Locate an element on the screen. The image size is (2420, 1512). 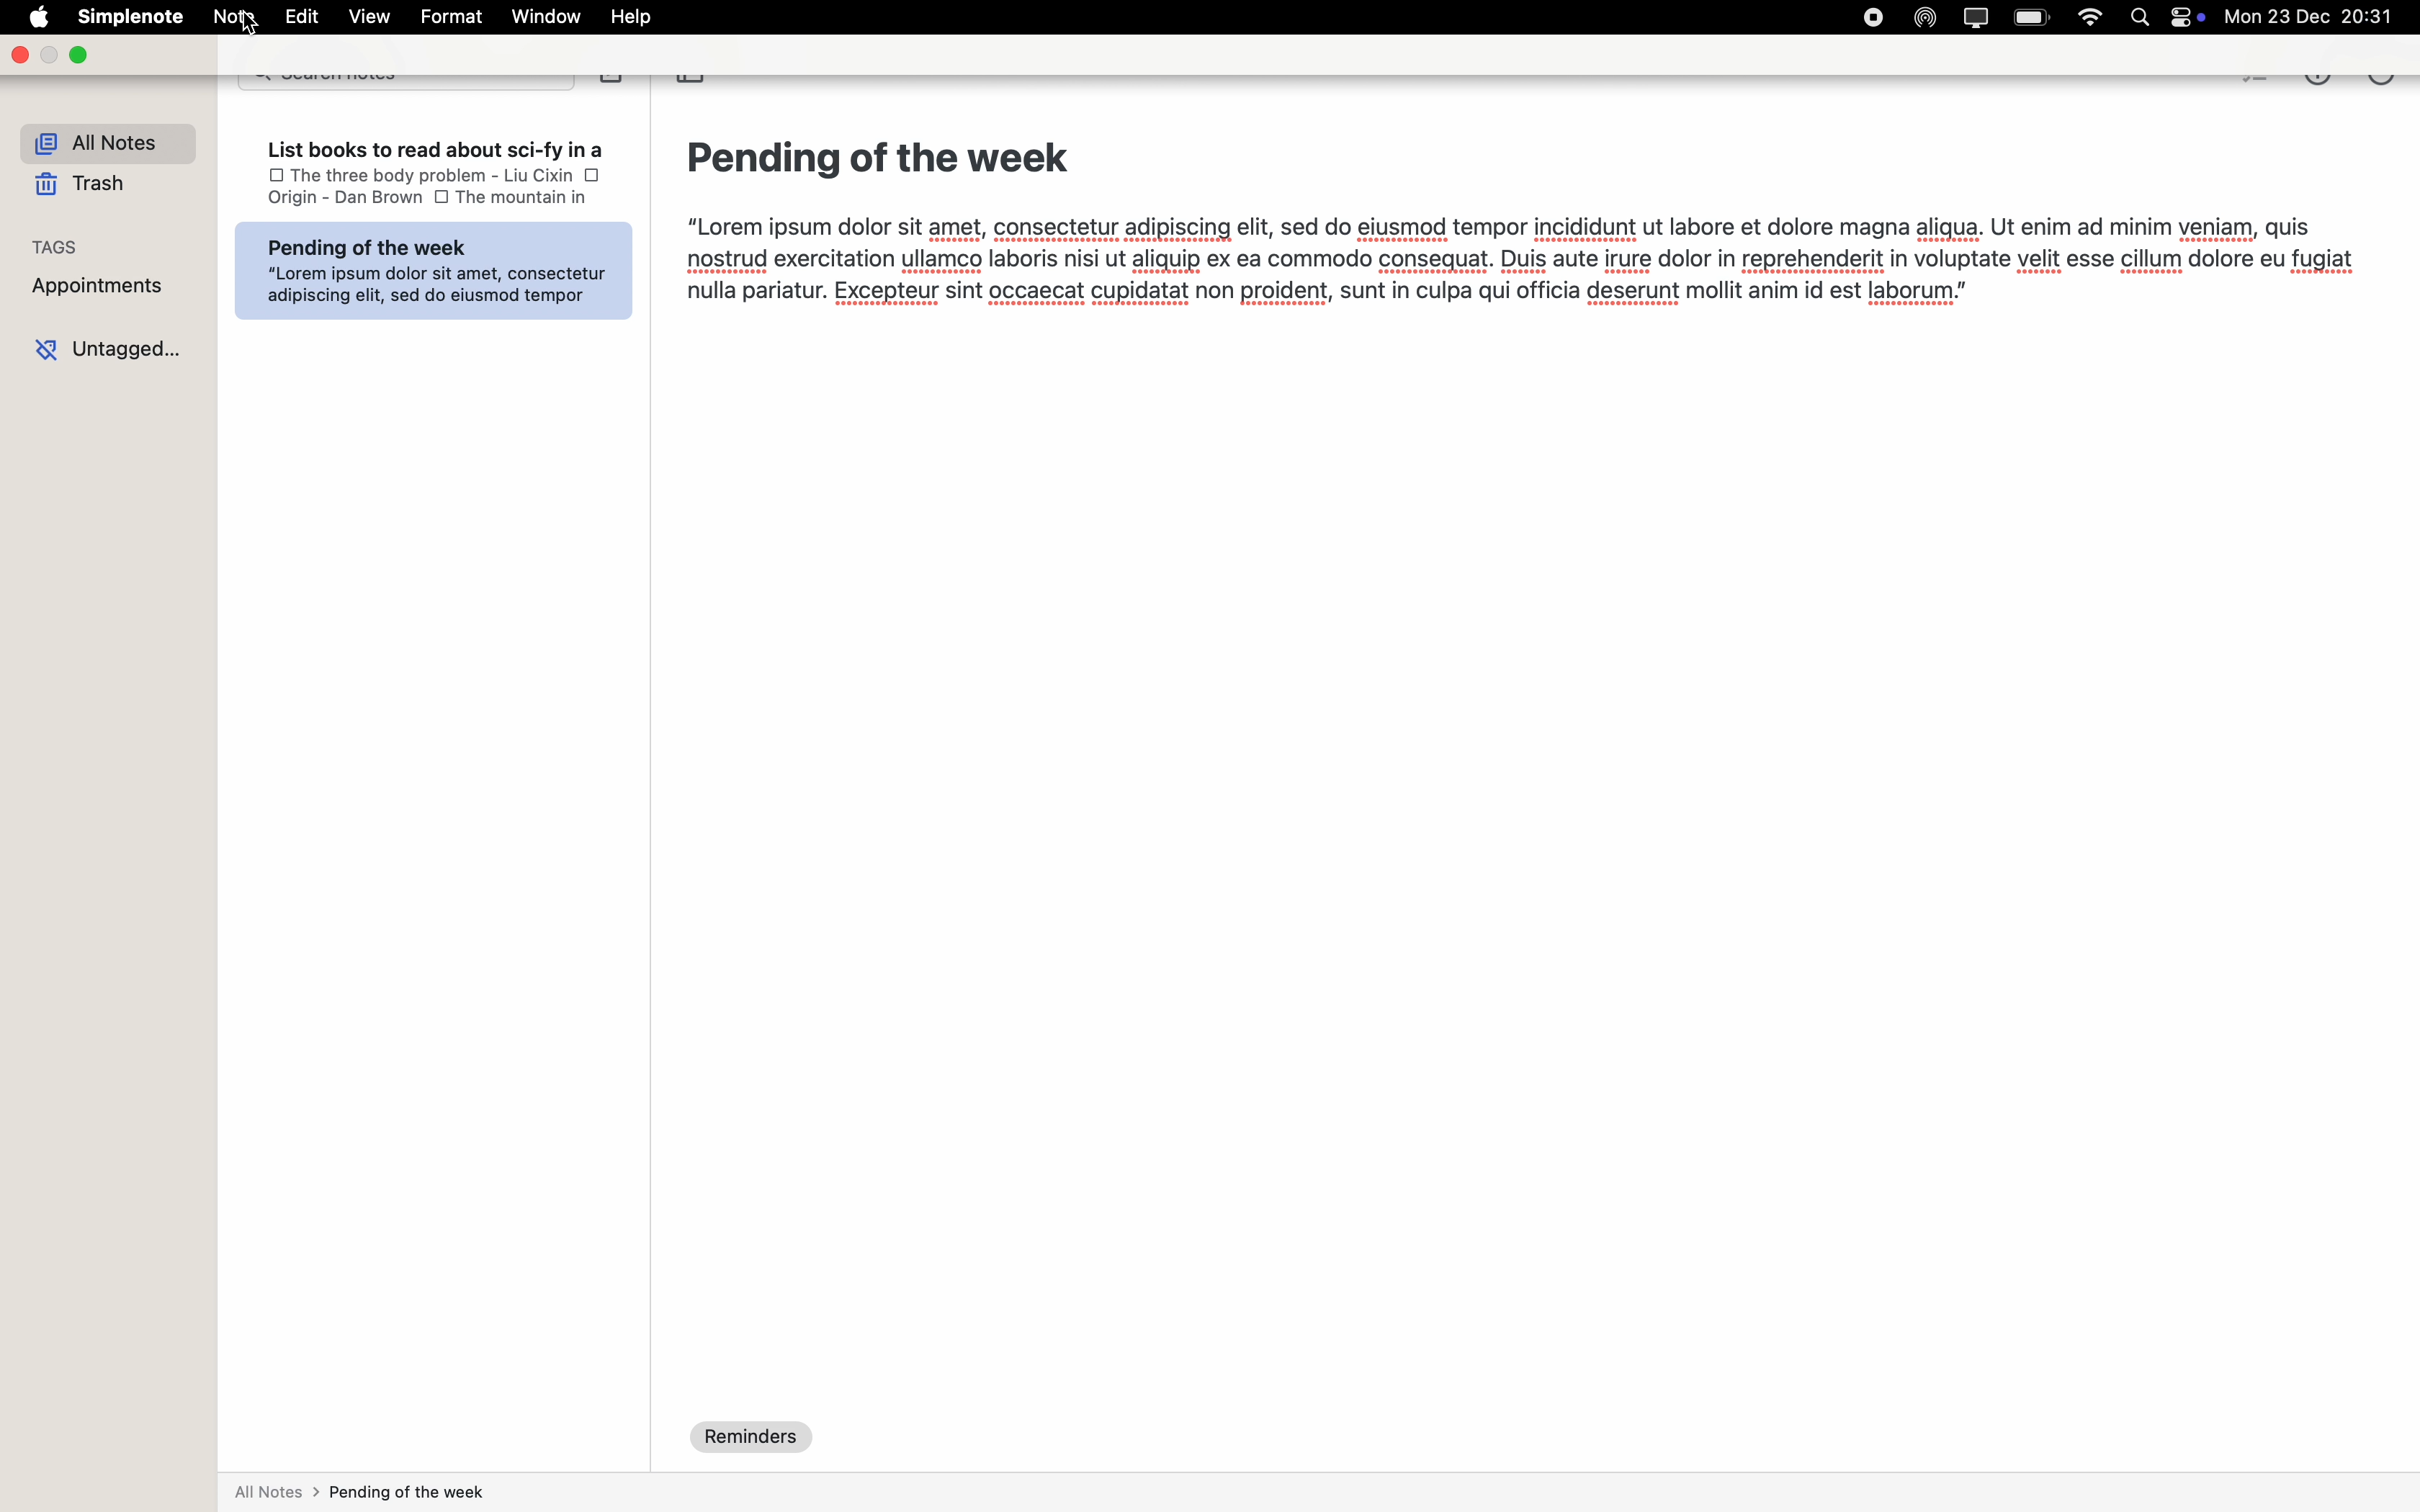
view is located at coordinates (371, 18).